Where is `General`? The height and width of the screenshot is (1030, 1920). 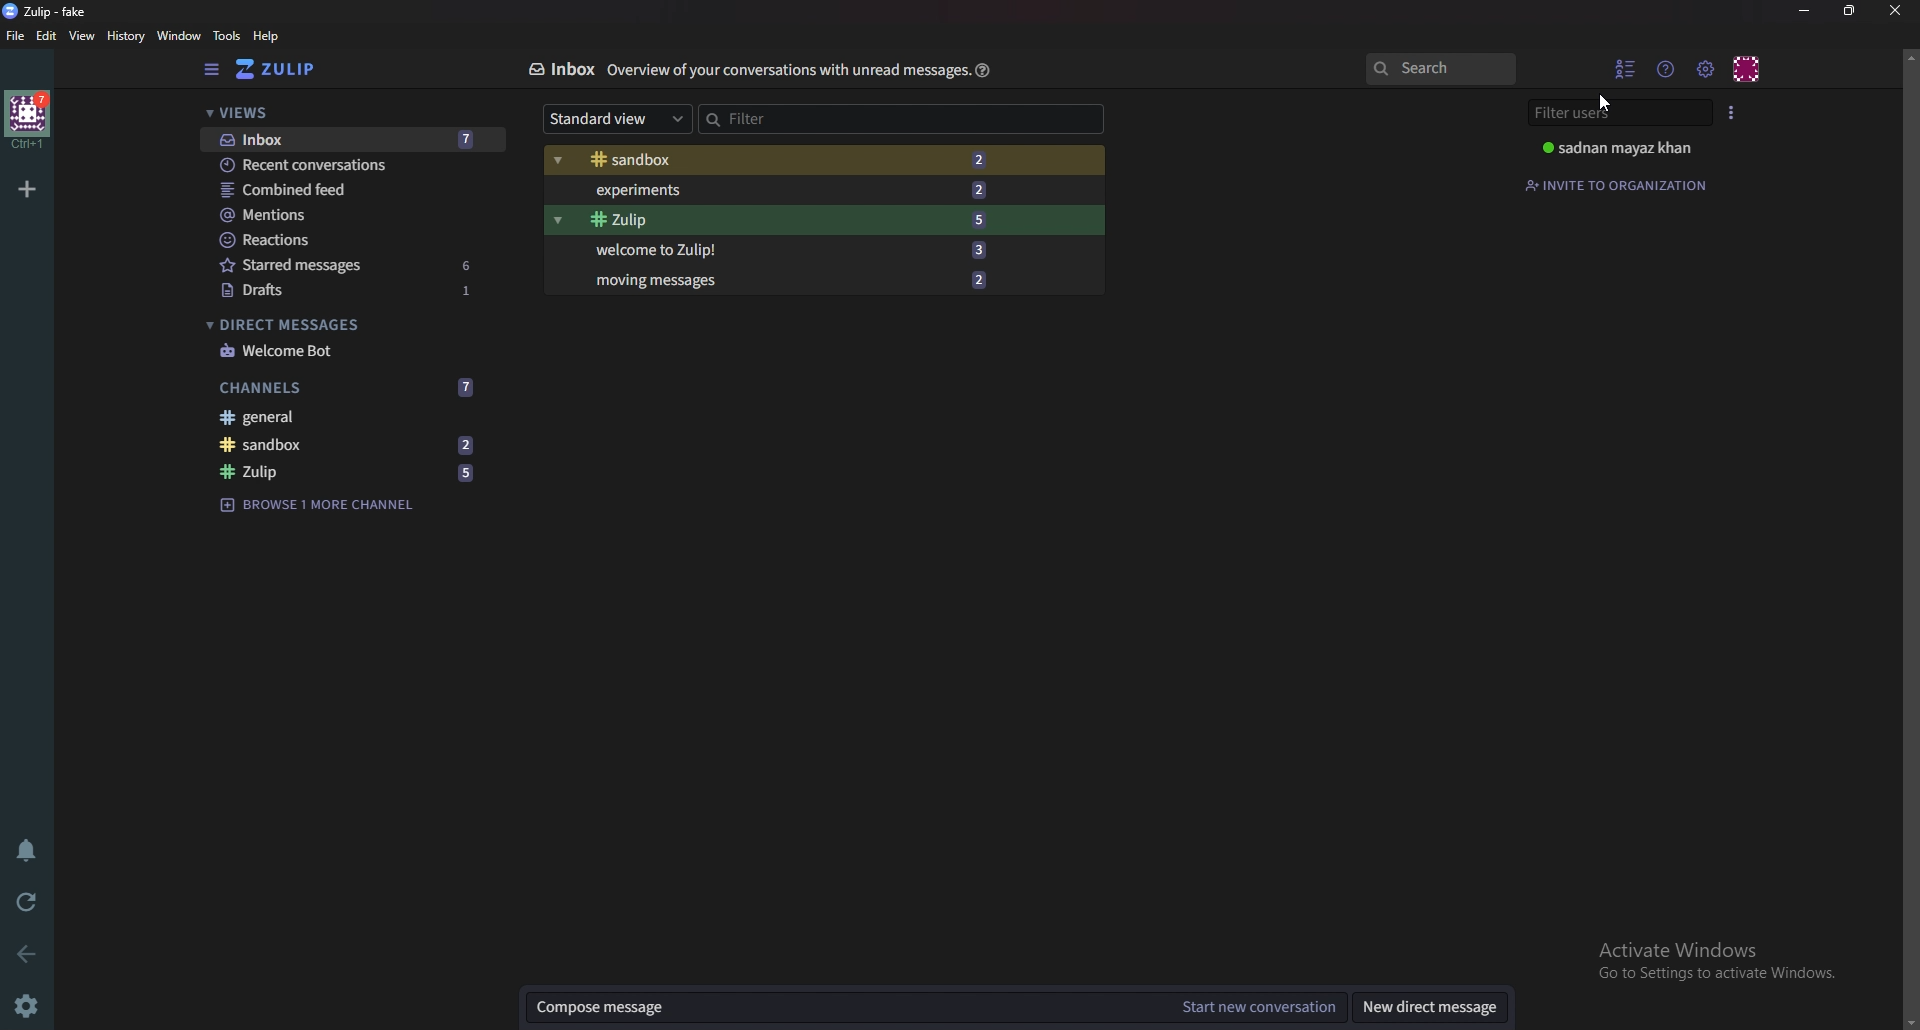
General is located at coordinates (346, 417).